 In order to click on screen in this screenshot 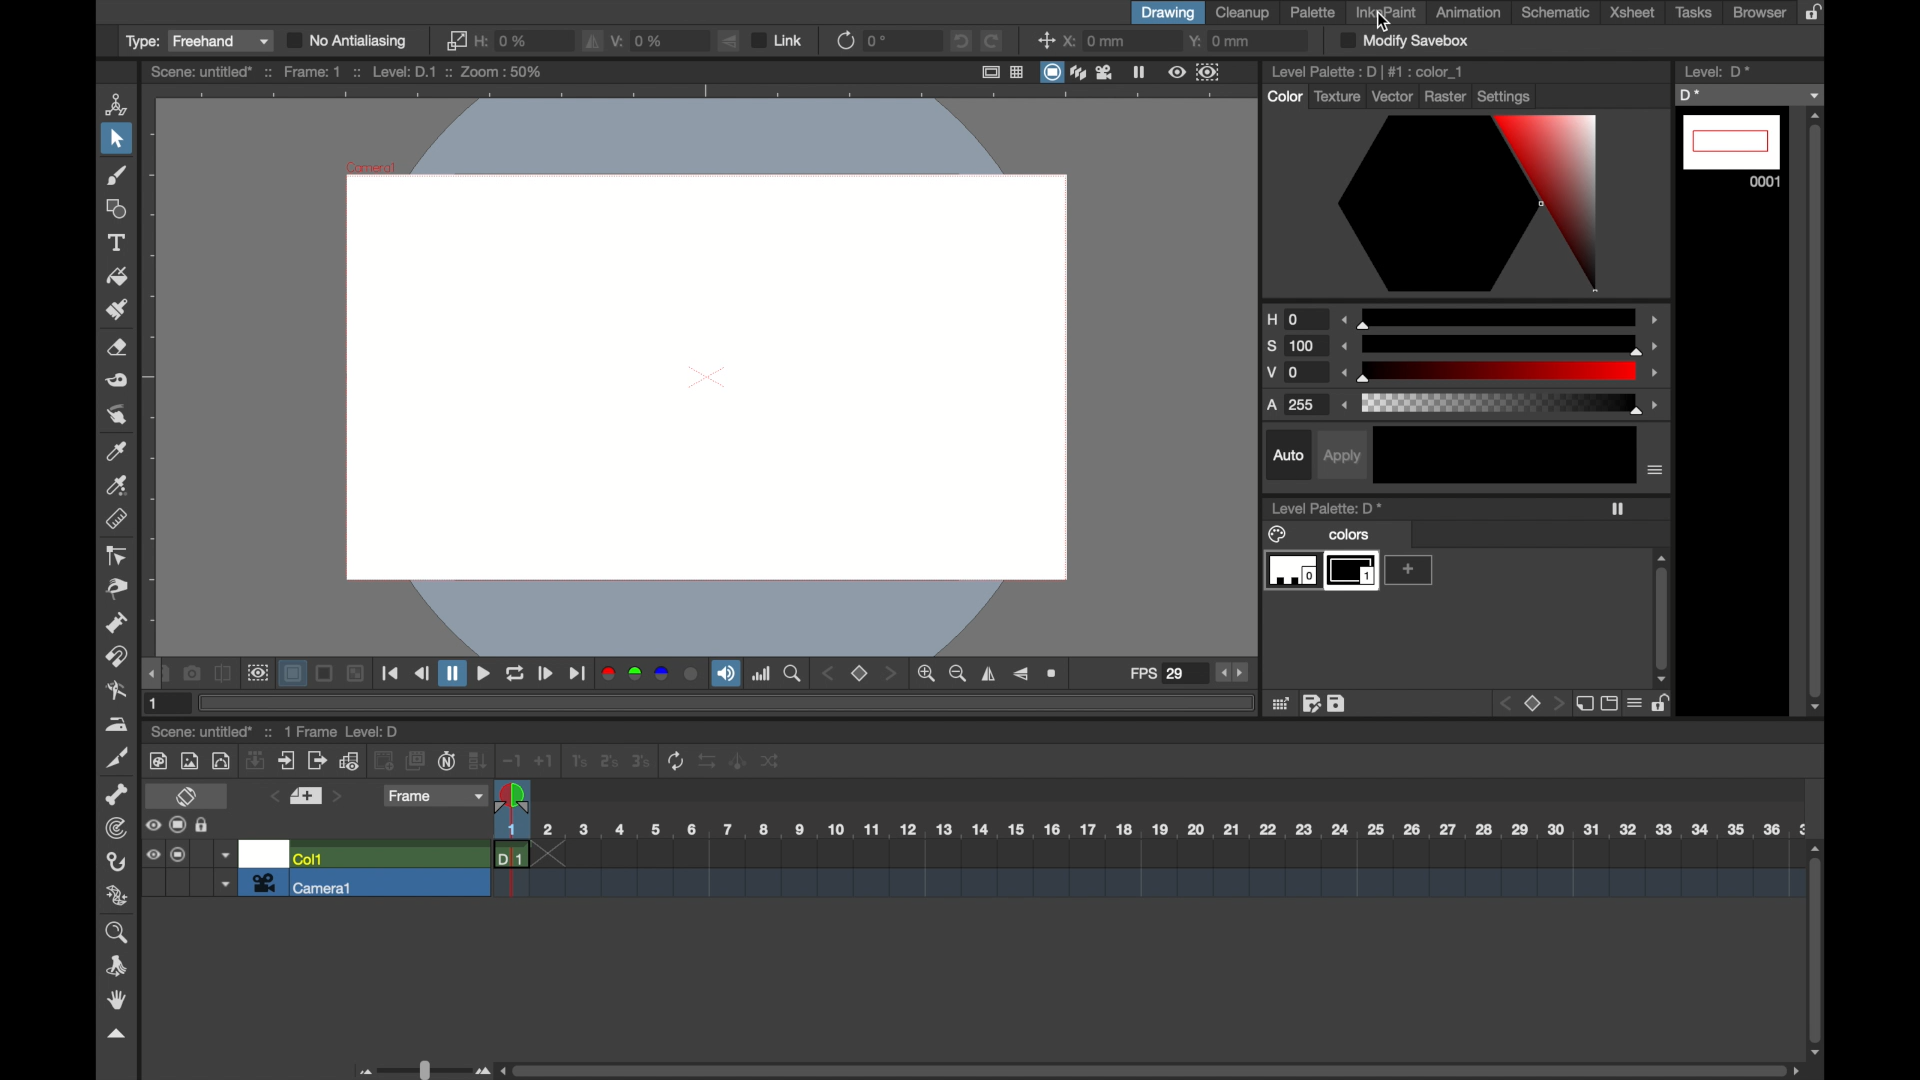, I will do `click(180, 855)`.